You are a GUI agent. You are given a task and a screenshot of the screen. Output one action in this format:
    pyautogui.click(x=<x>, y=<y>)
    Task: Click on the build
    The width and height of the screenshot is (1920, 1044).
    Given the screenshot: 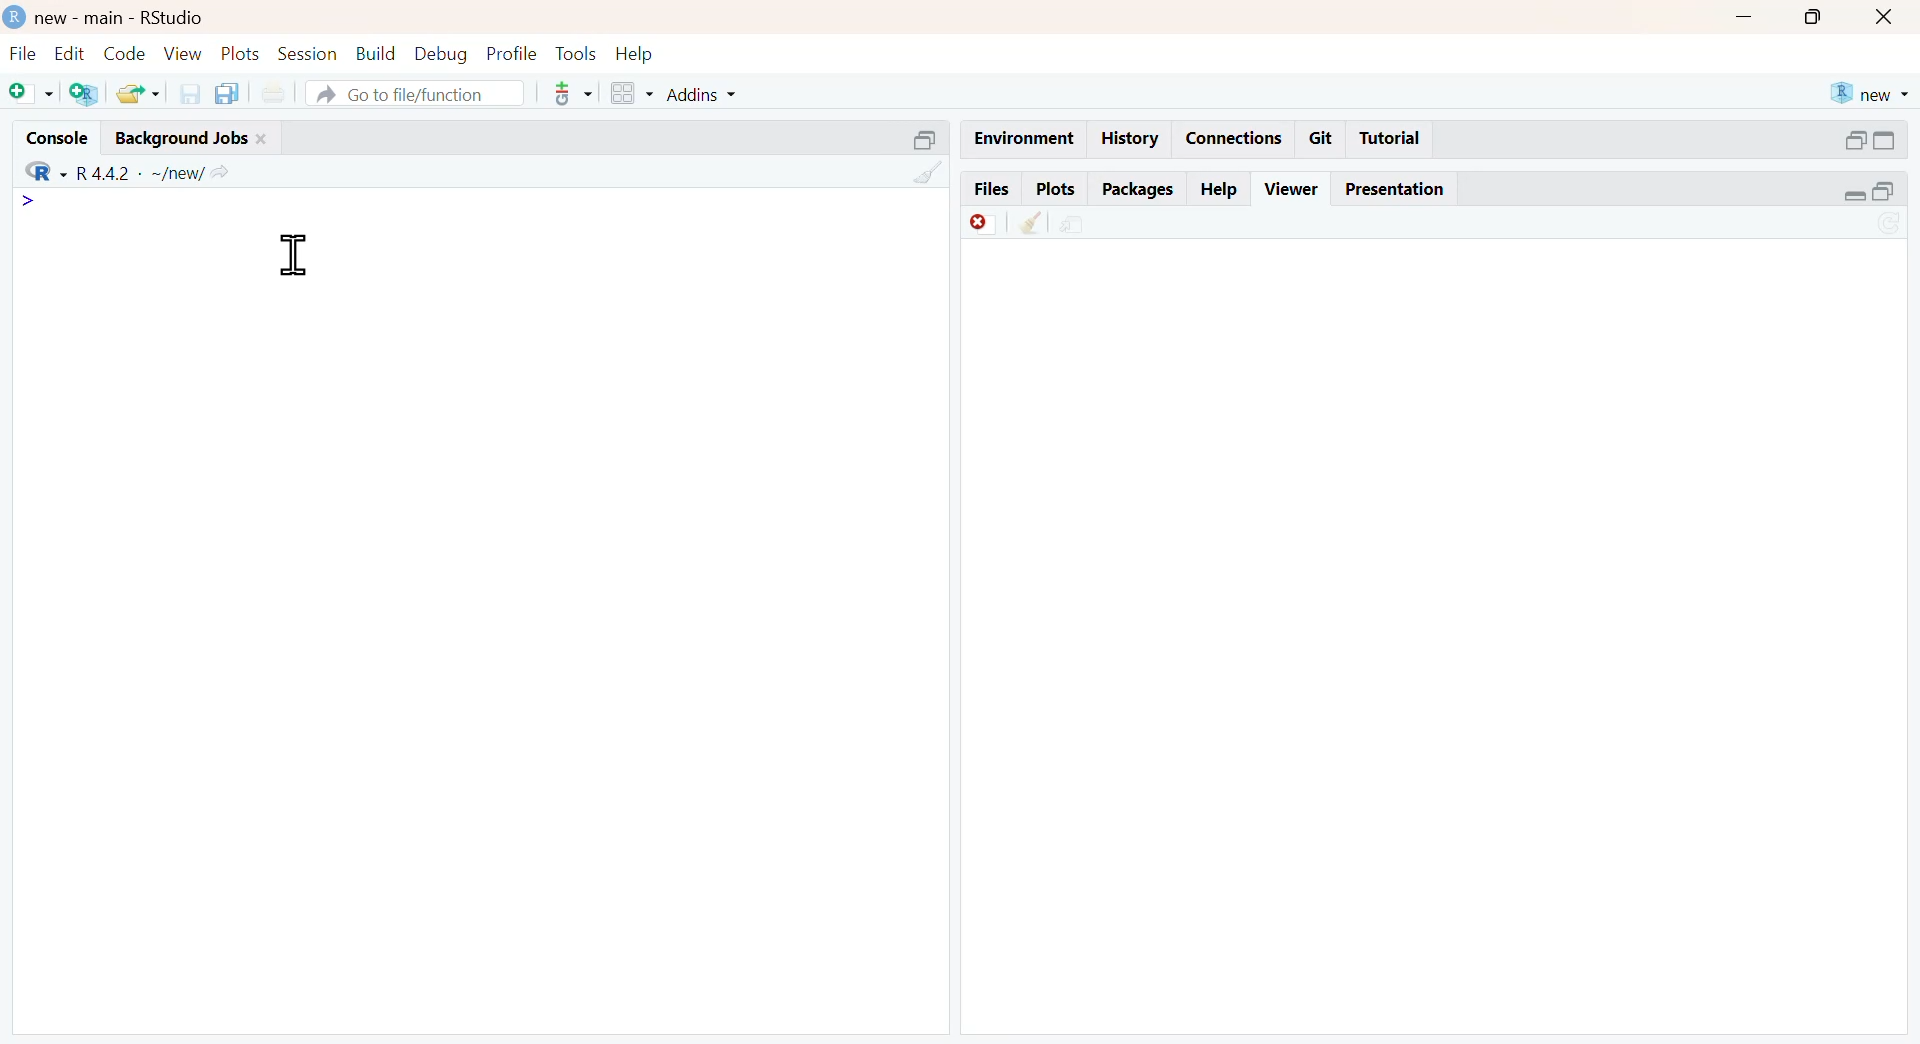 What is the action you would take?
    pyautogui.click(x=378, y=54)
    